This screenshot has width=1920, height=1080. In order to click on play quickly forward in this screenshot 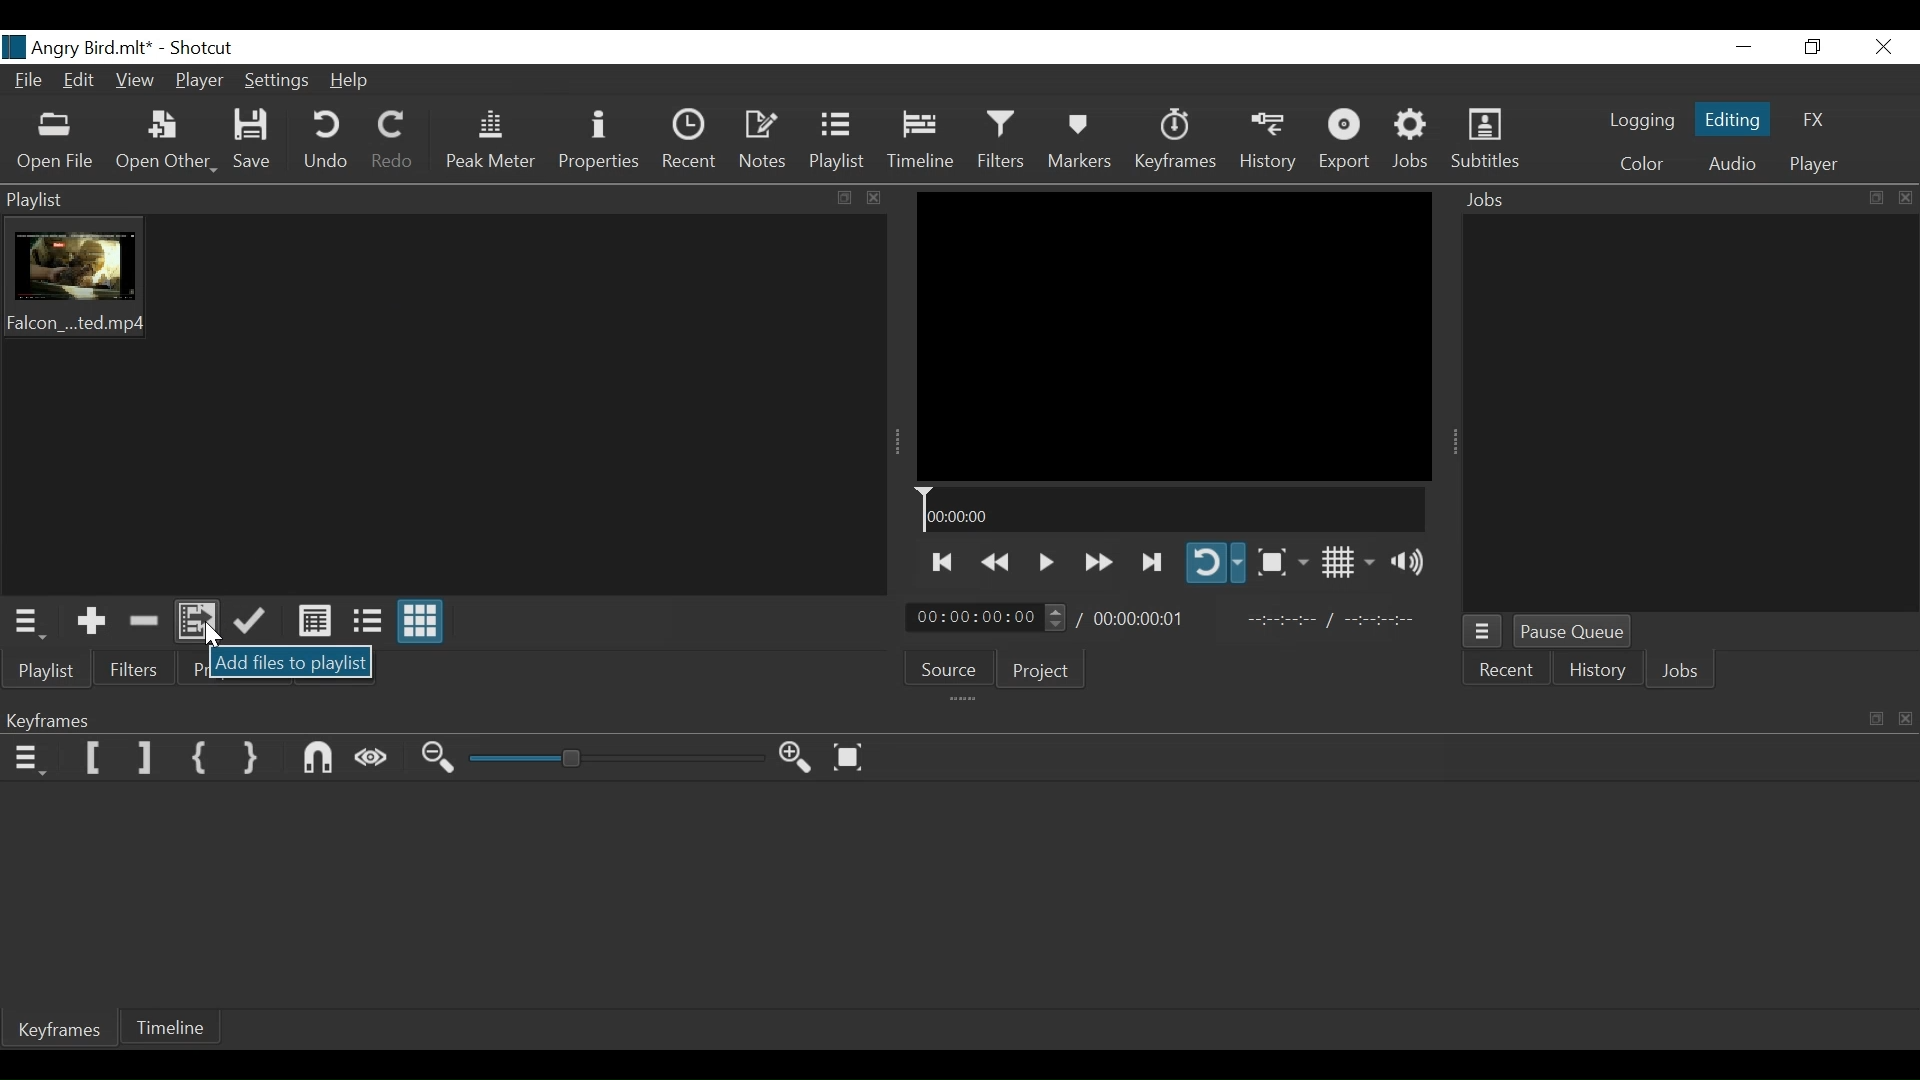, I will do `click(1101, 561)`.